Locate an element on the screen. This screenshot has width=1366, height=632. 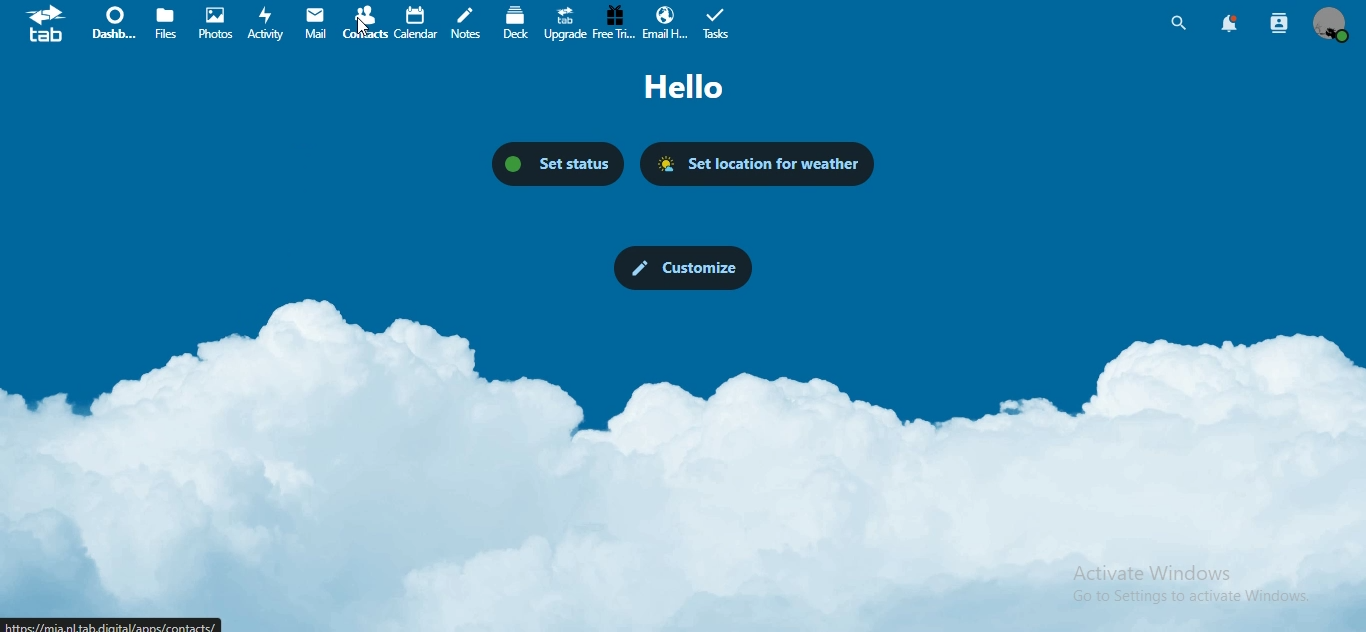
notification is located at coordinates (1231, 24).